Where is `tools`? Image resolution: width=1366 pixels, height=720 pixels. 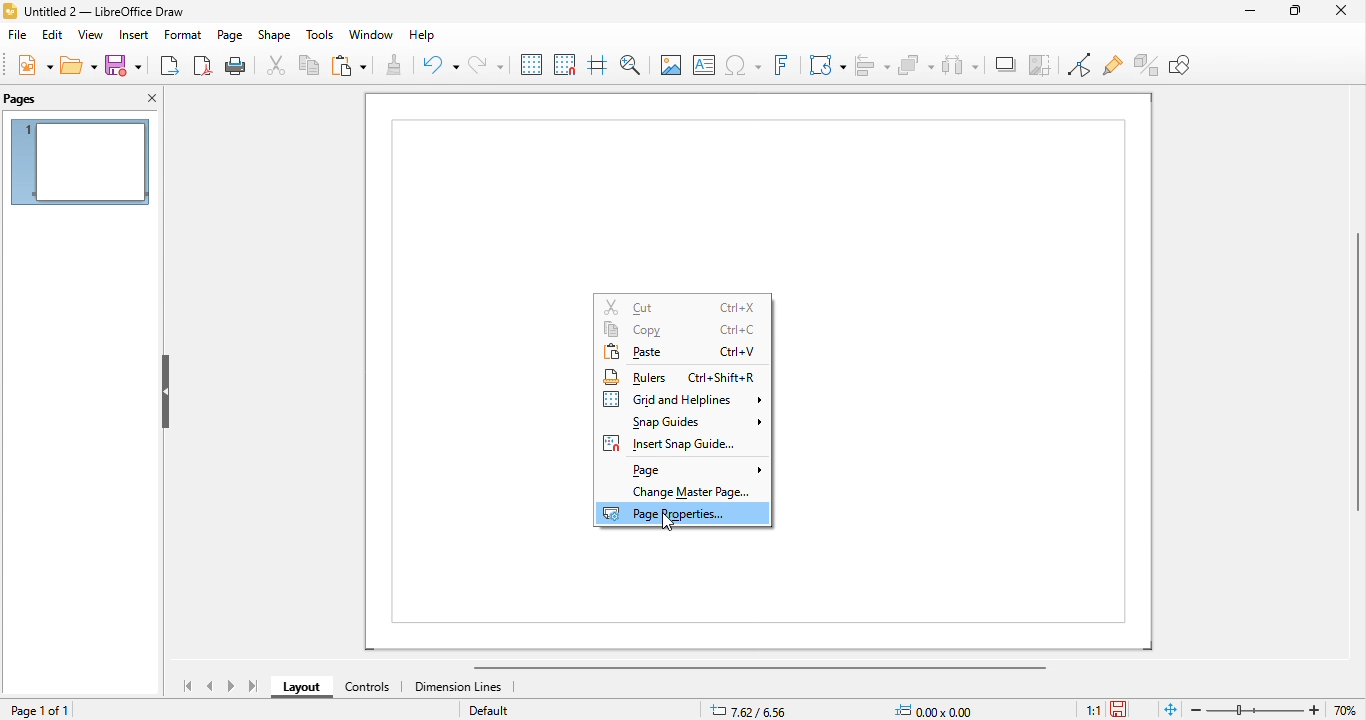 tools is located at coordinates (320, 36).